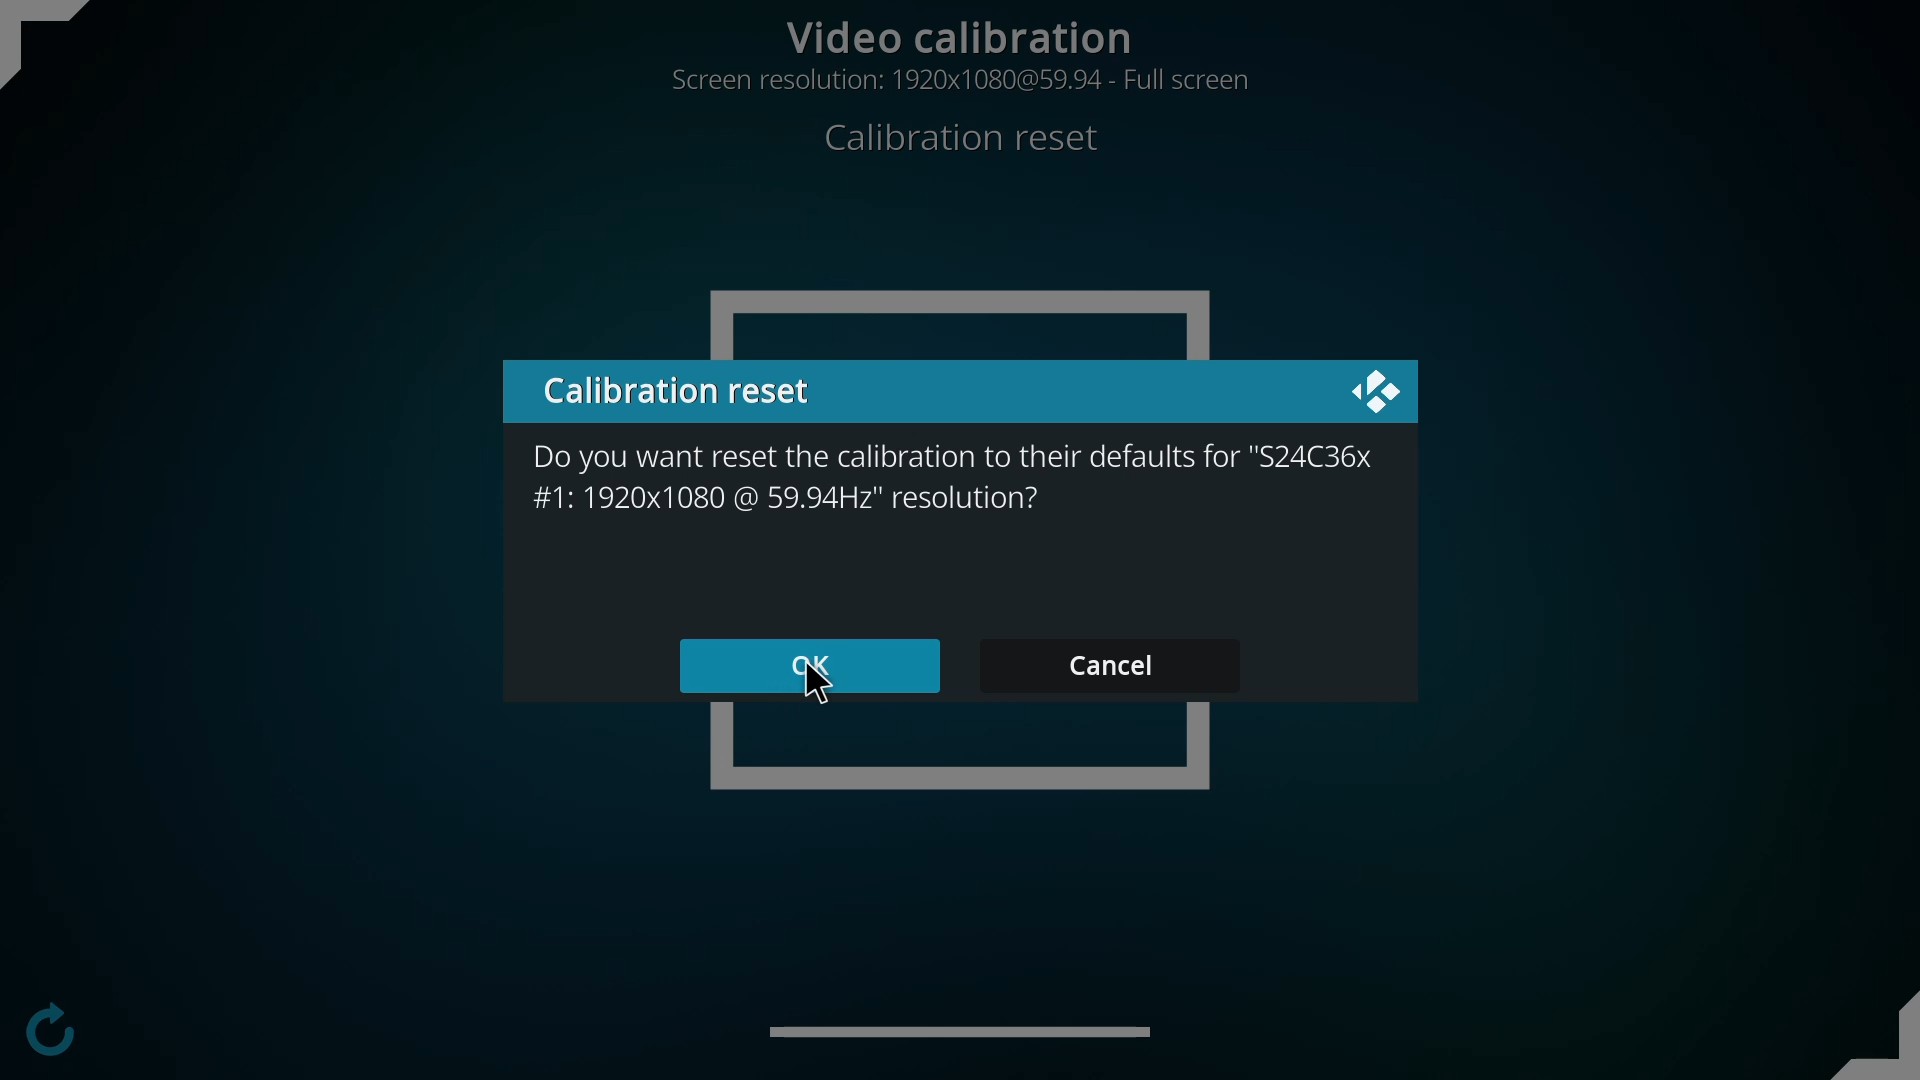 The image size is (1920, 1080). What do you see at coordinates (820, 691) in the screenshot?
I see `cursor` at bounding box center [820, 691].